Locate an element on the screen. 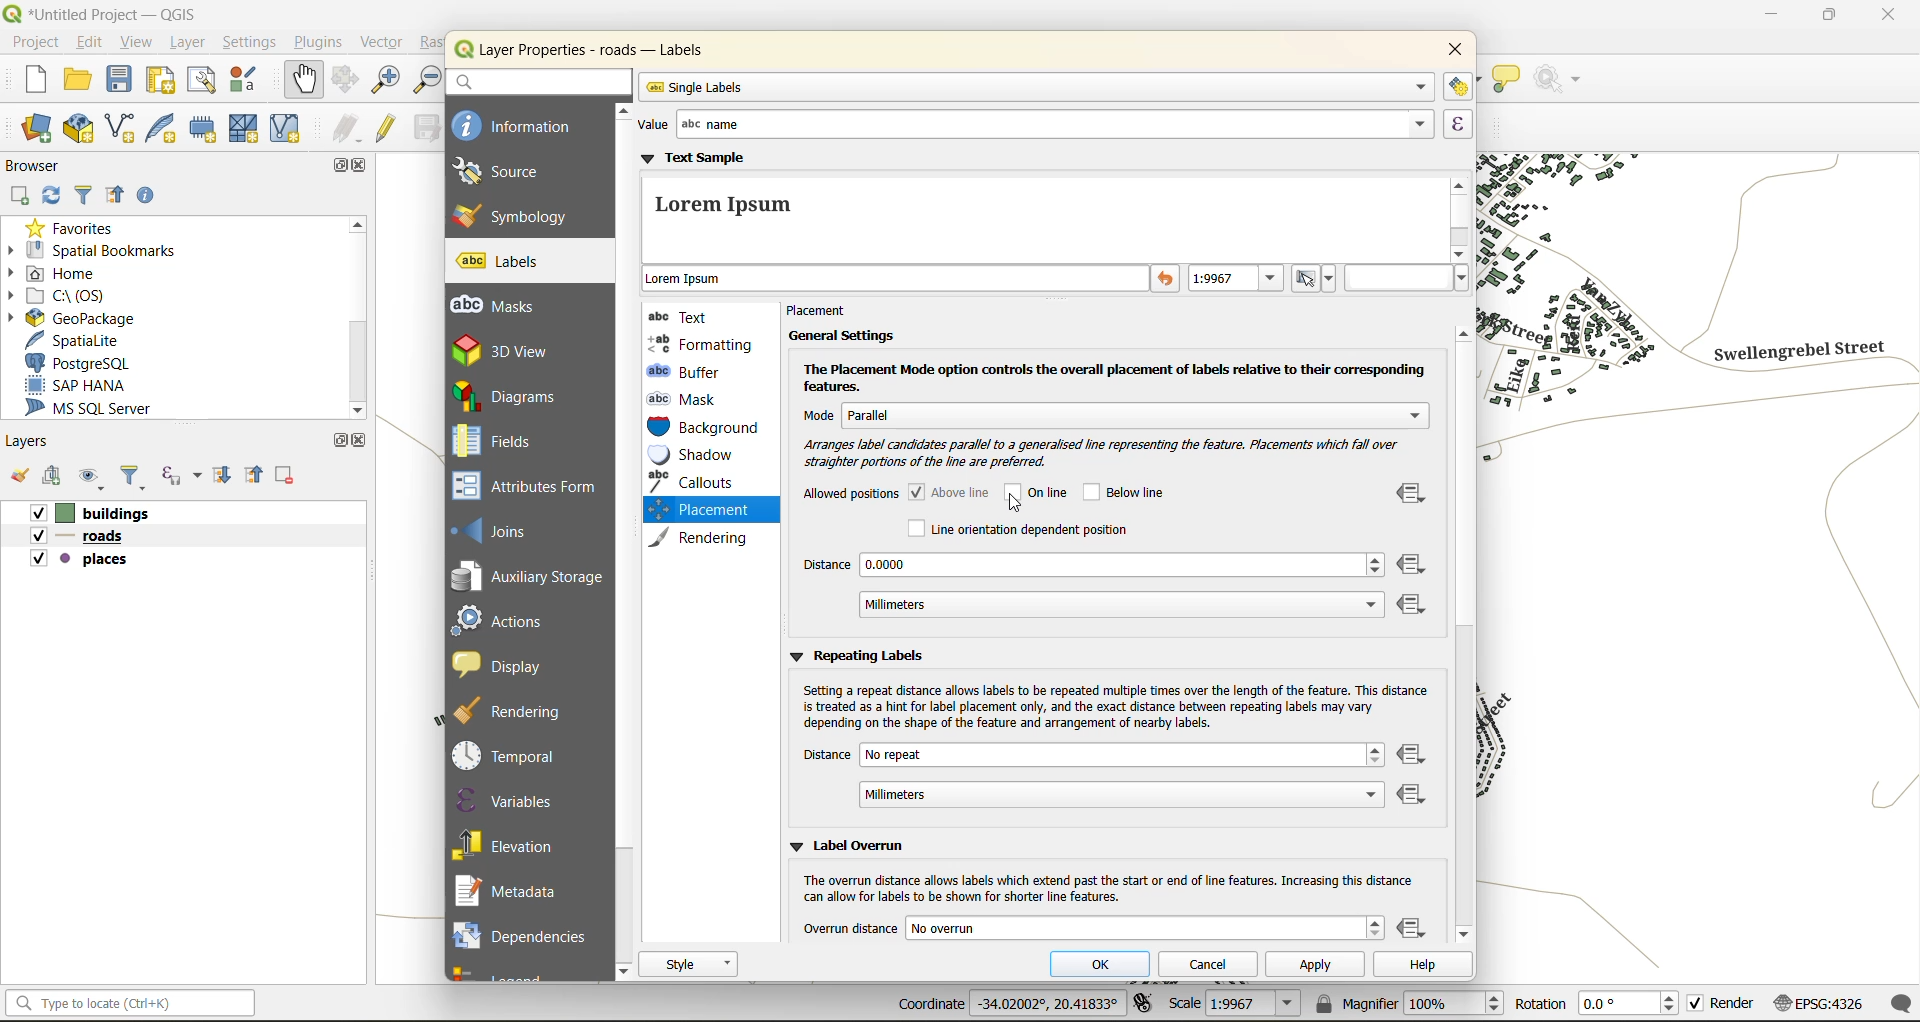  style manager is located at coordinates (252, 82).